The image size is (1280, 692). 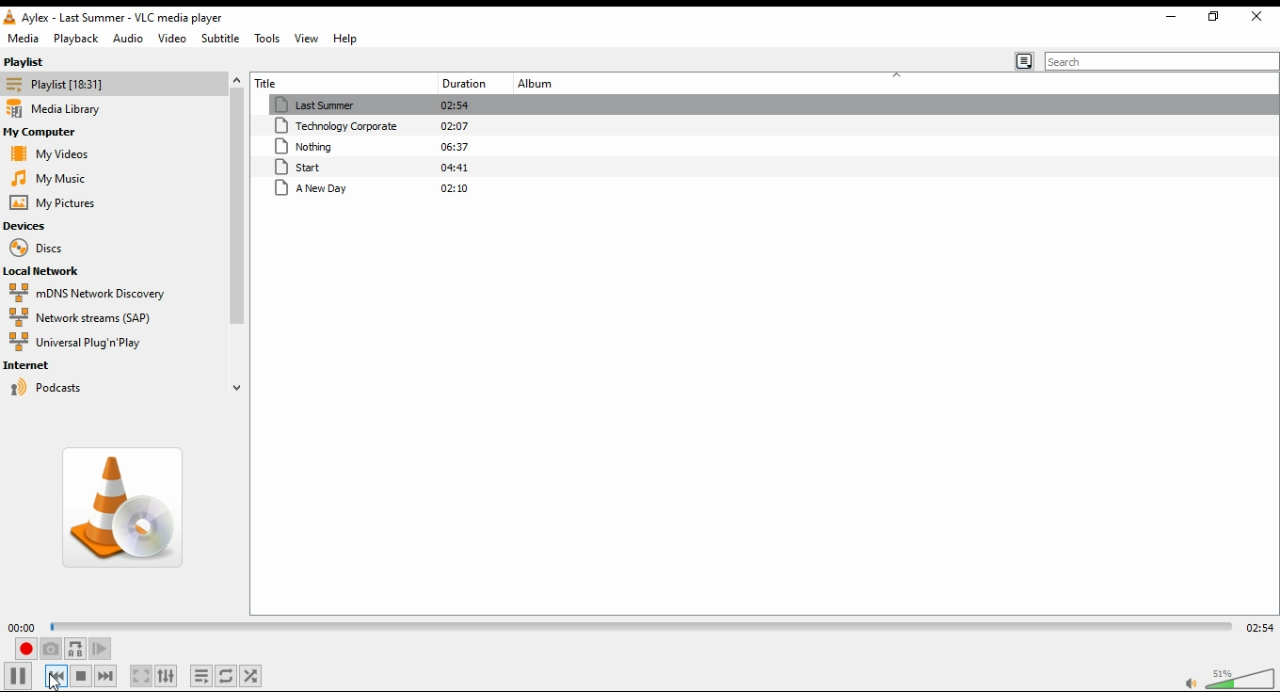 What do you see at coordinates (58, 84) in the screenshot?
I see `playlist [18:30]` at bounding box center [58, 84].